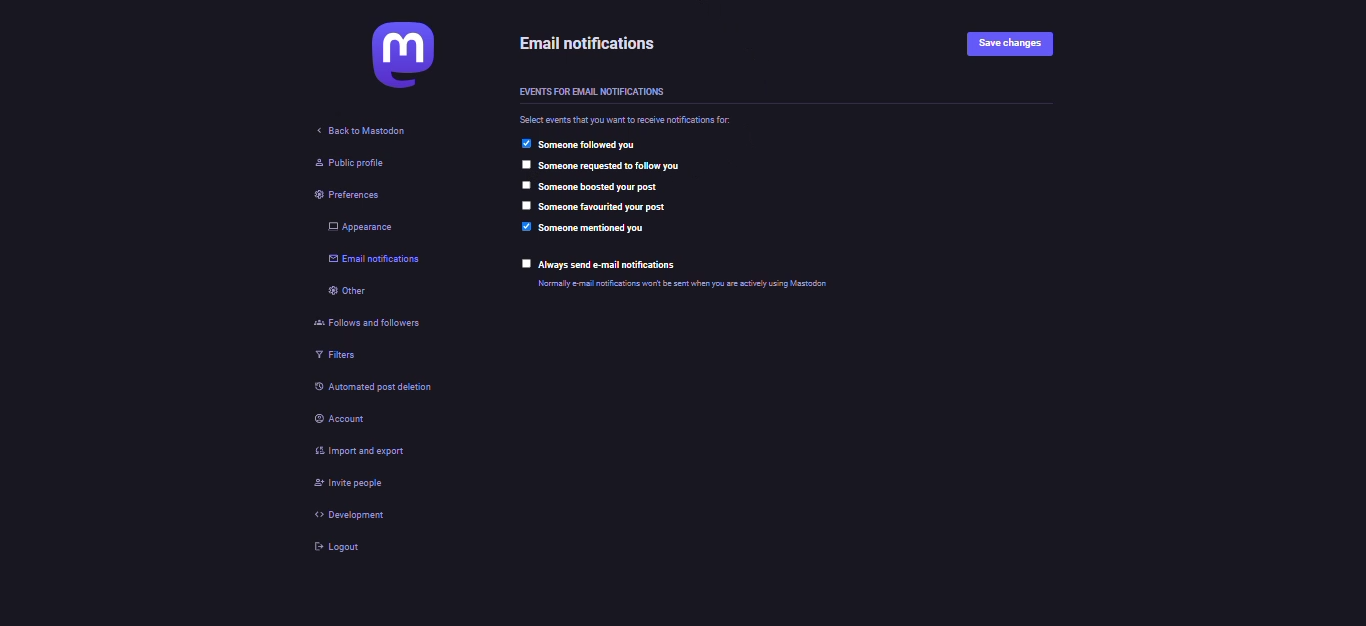  Describe the element at coordinates (593, 42) in the screenshot. I see `email notifications` at that location.